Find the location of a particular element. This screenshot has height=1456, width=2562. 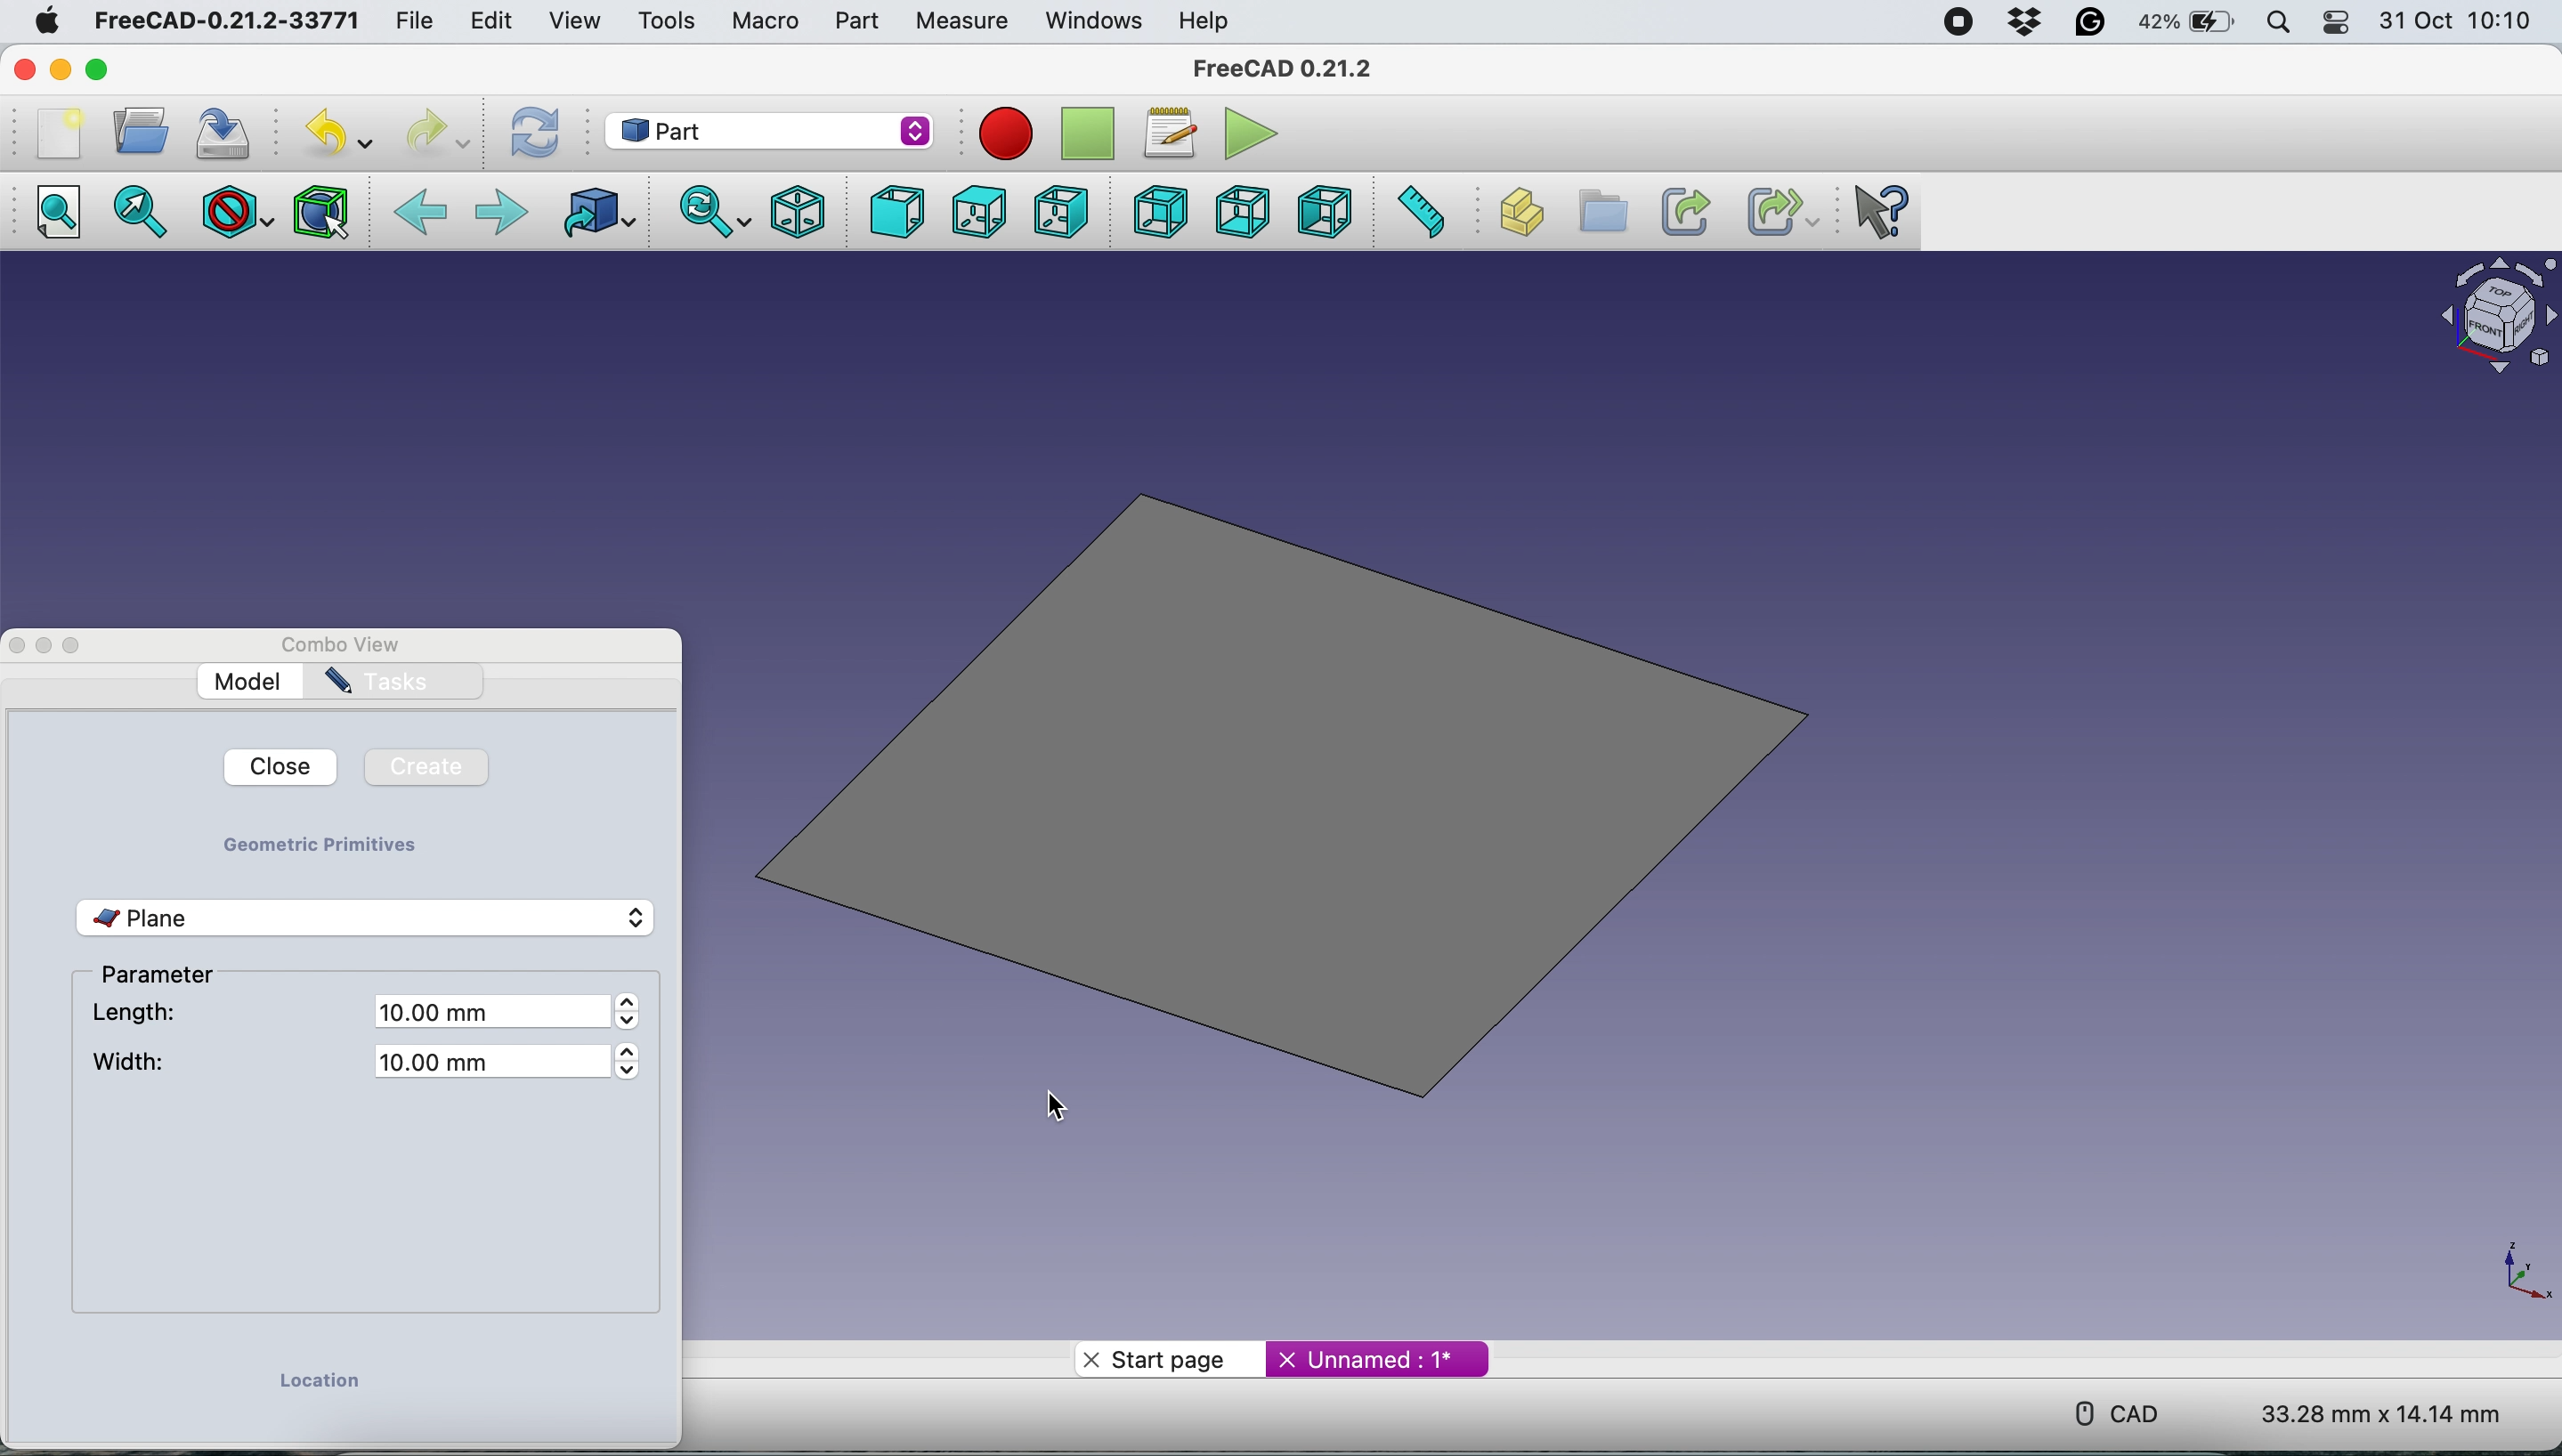

10.00 mm is located at coordinates (504, 1067).